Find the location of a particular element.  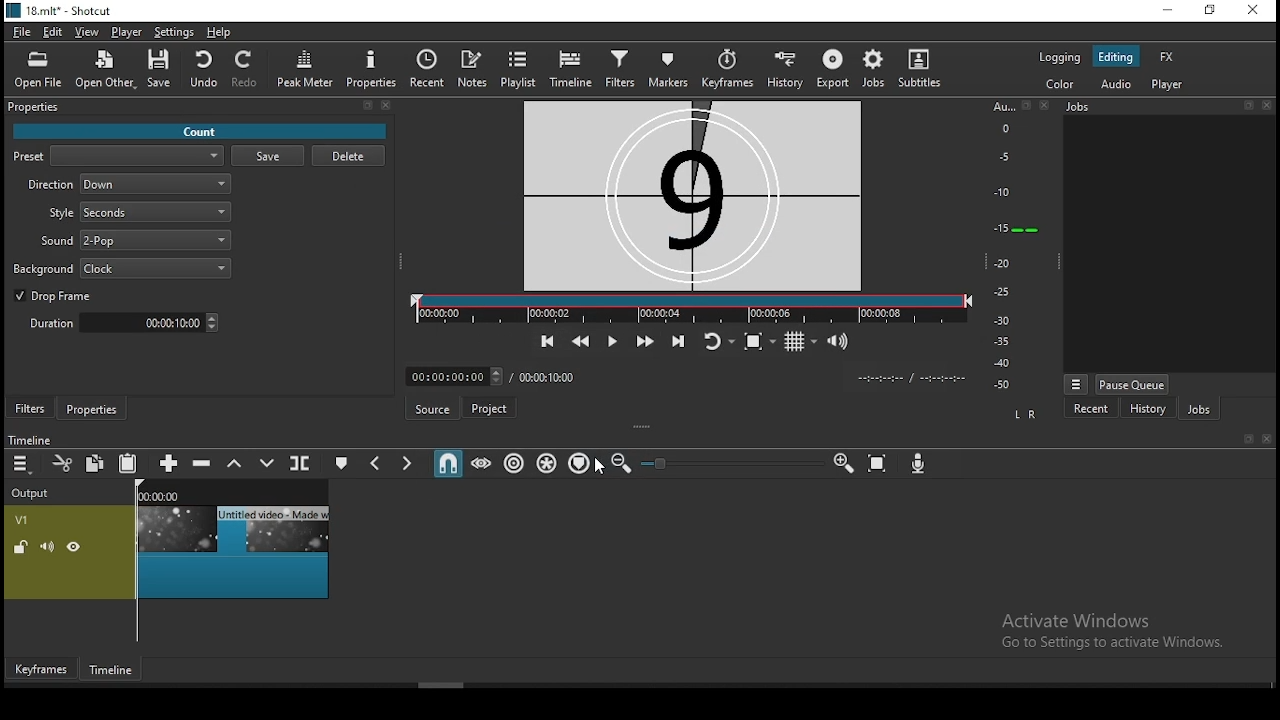

toggle grid display on player is located at coordinates (799, 344).